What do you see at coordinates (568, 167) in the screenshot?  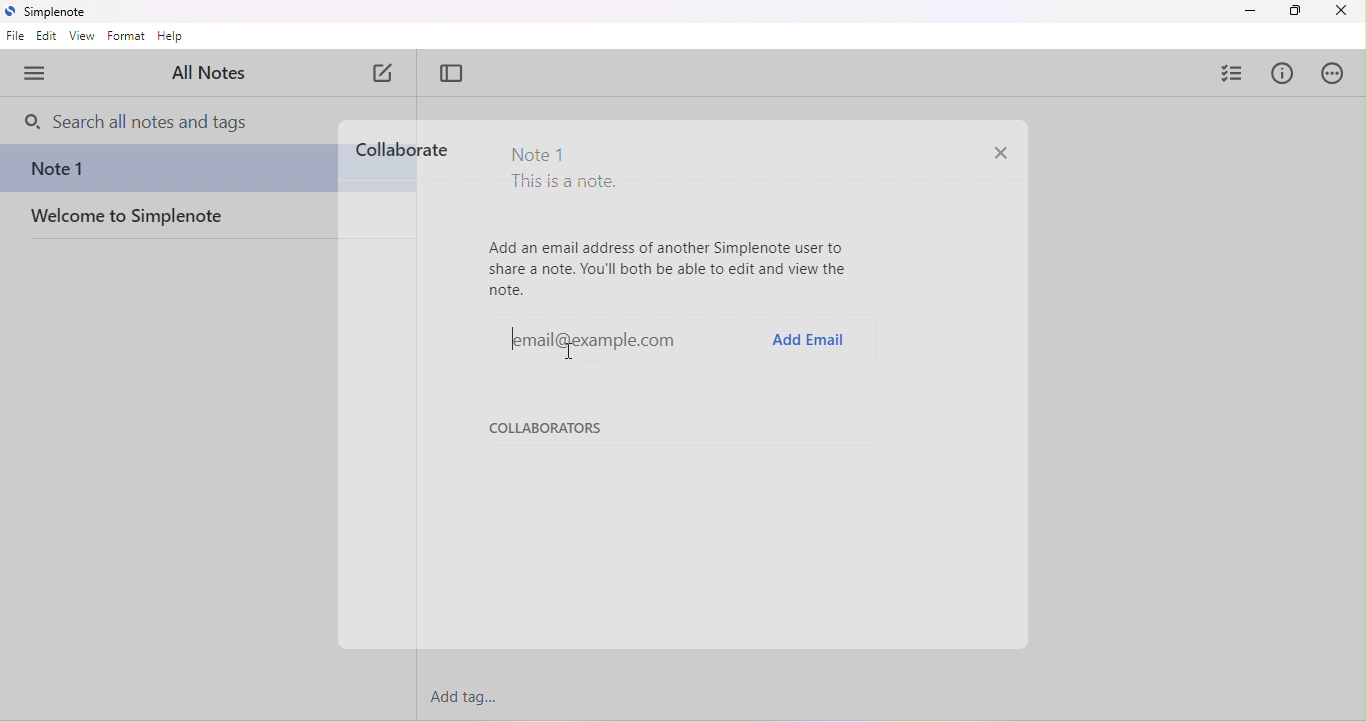 I see `Note 1
This is a note.` at bounding box center [568, 167].